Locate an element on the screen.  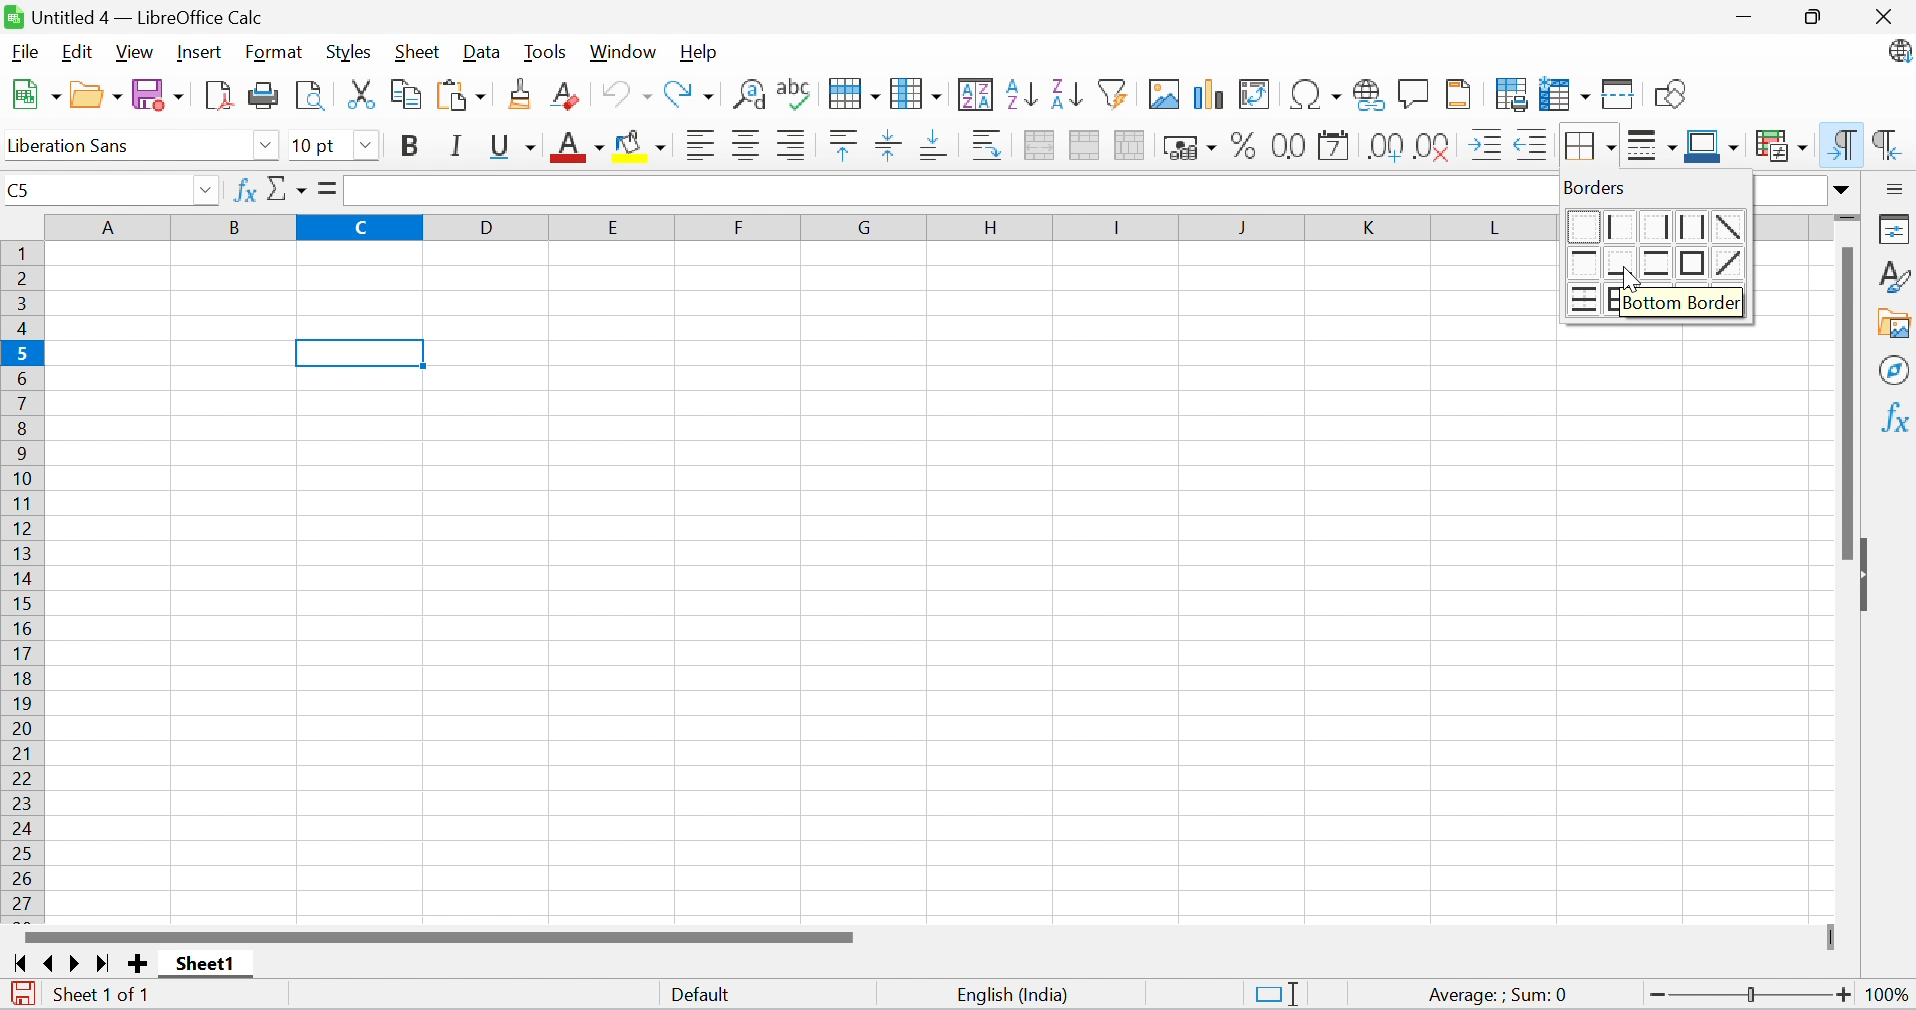
Autofiller is located at coordinates (1111, 92).